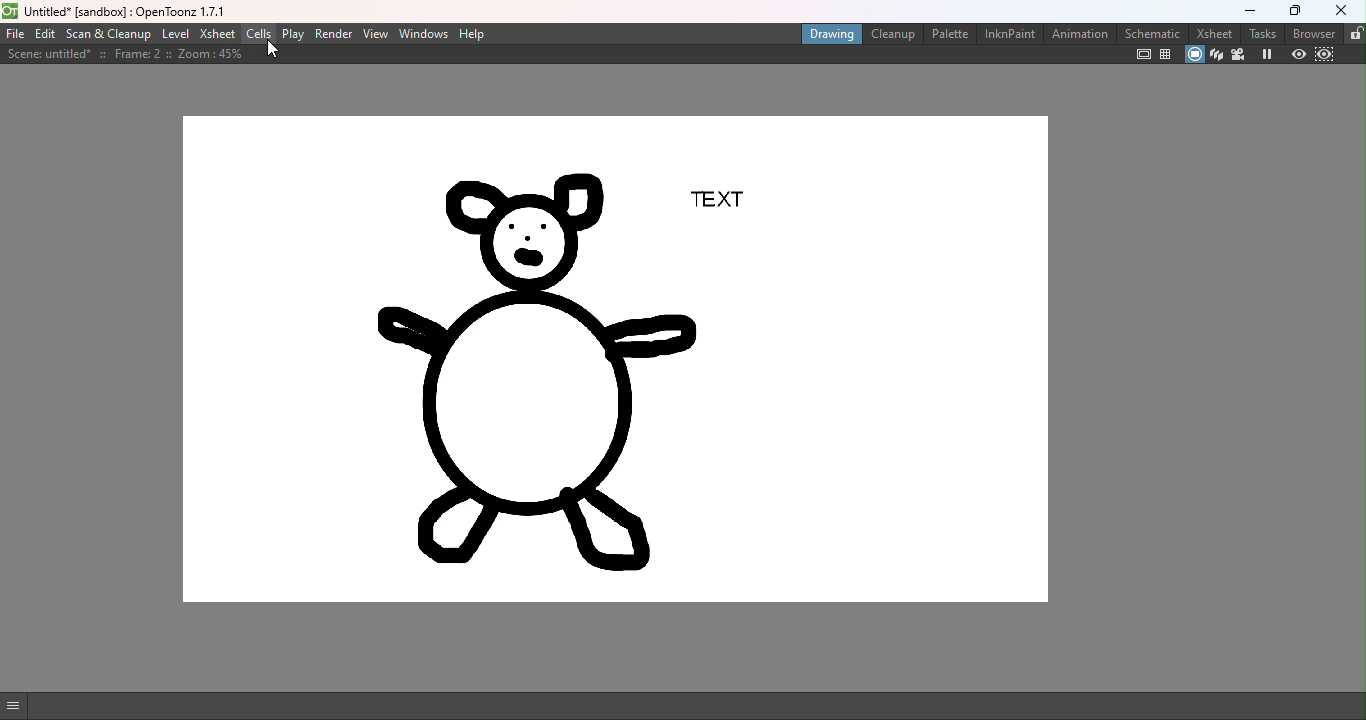  Describe the element at coordinates (378, 36) in the screenshot. I see `View` at that location.